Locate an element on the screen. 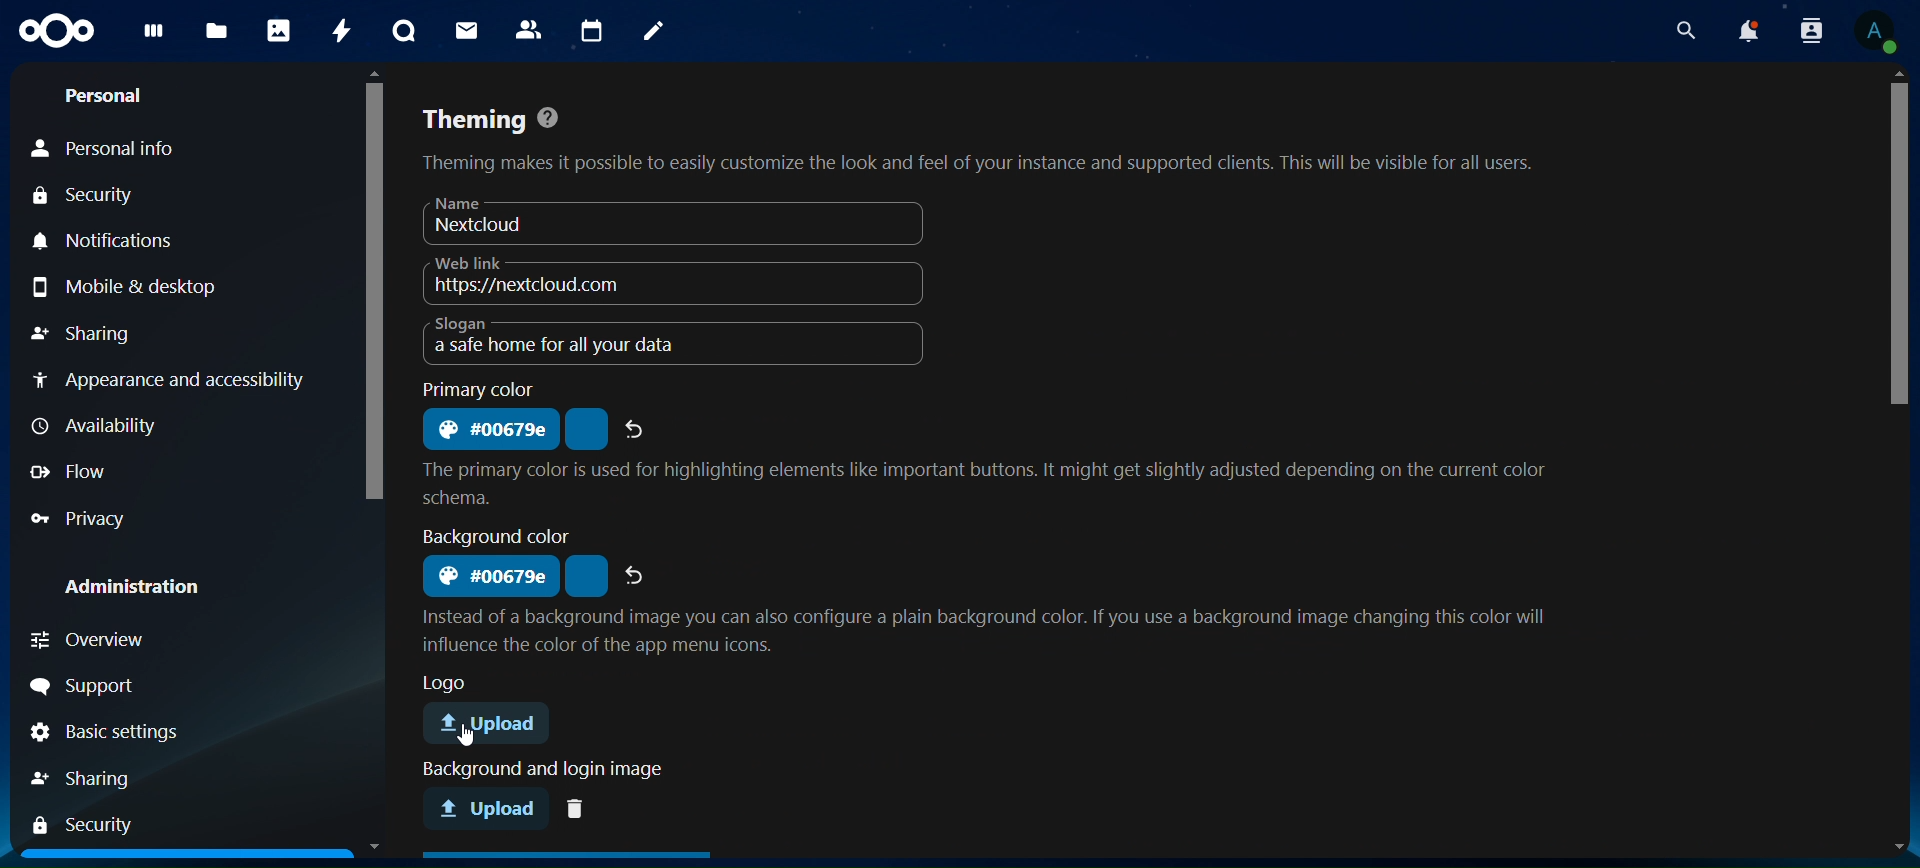 Image resolution: width=1920 pixels, height=868 pixels. administration is located at coordinates (147, 580).